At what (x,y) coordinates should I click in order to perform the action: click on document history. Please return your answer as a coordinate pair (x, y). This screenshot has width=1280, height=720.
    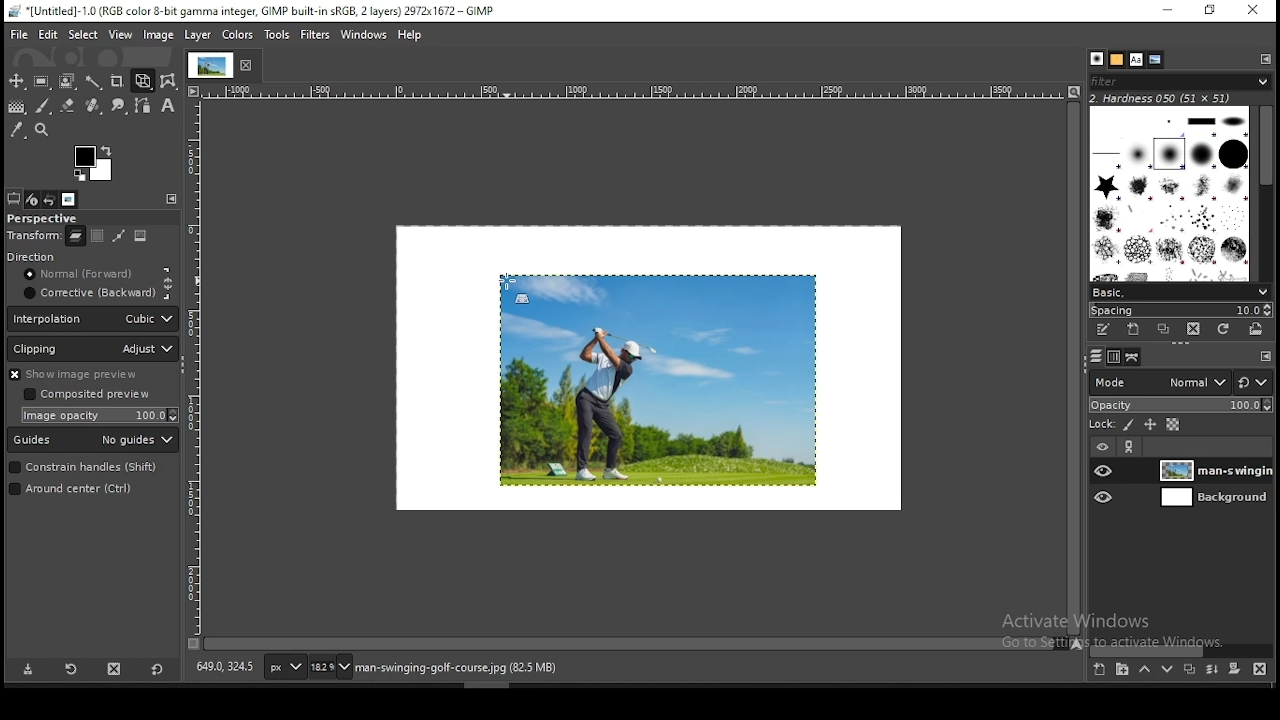
    Looking at the image, I should click on (1155, 60).